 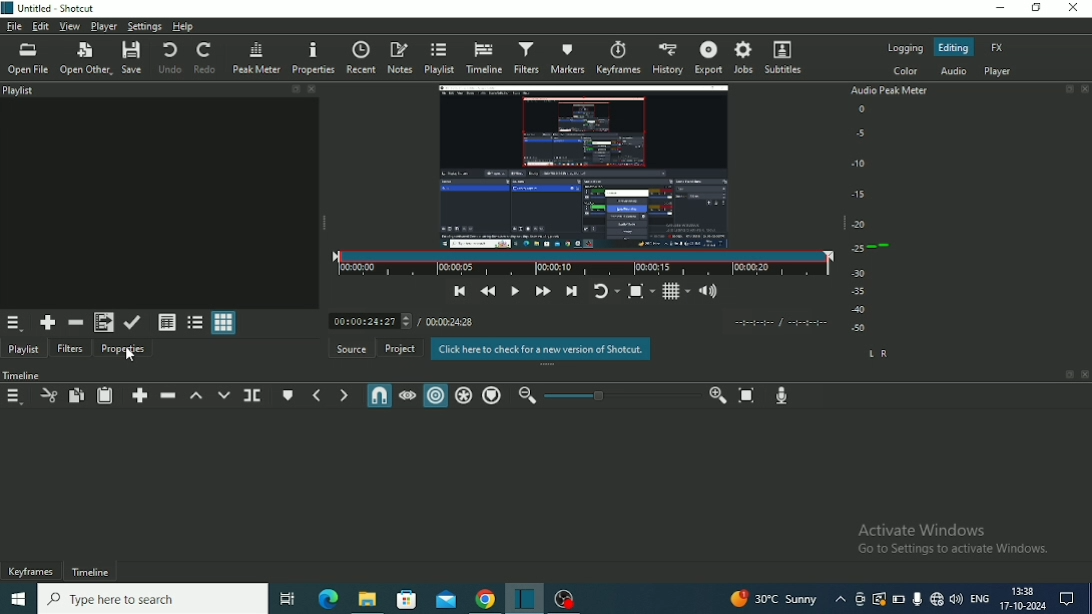 What do you see at coordinates (169, 57) in the screenshot?
I see `Undo` at bounding box center [169, 57].